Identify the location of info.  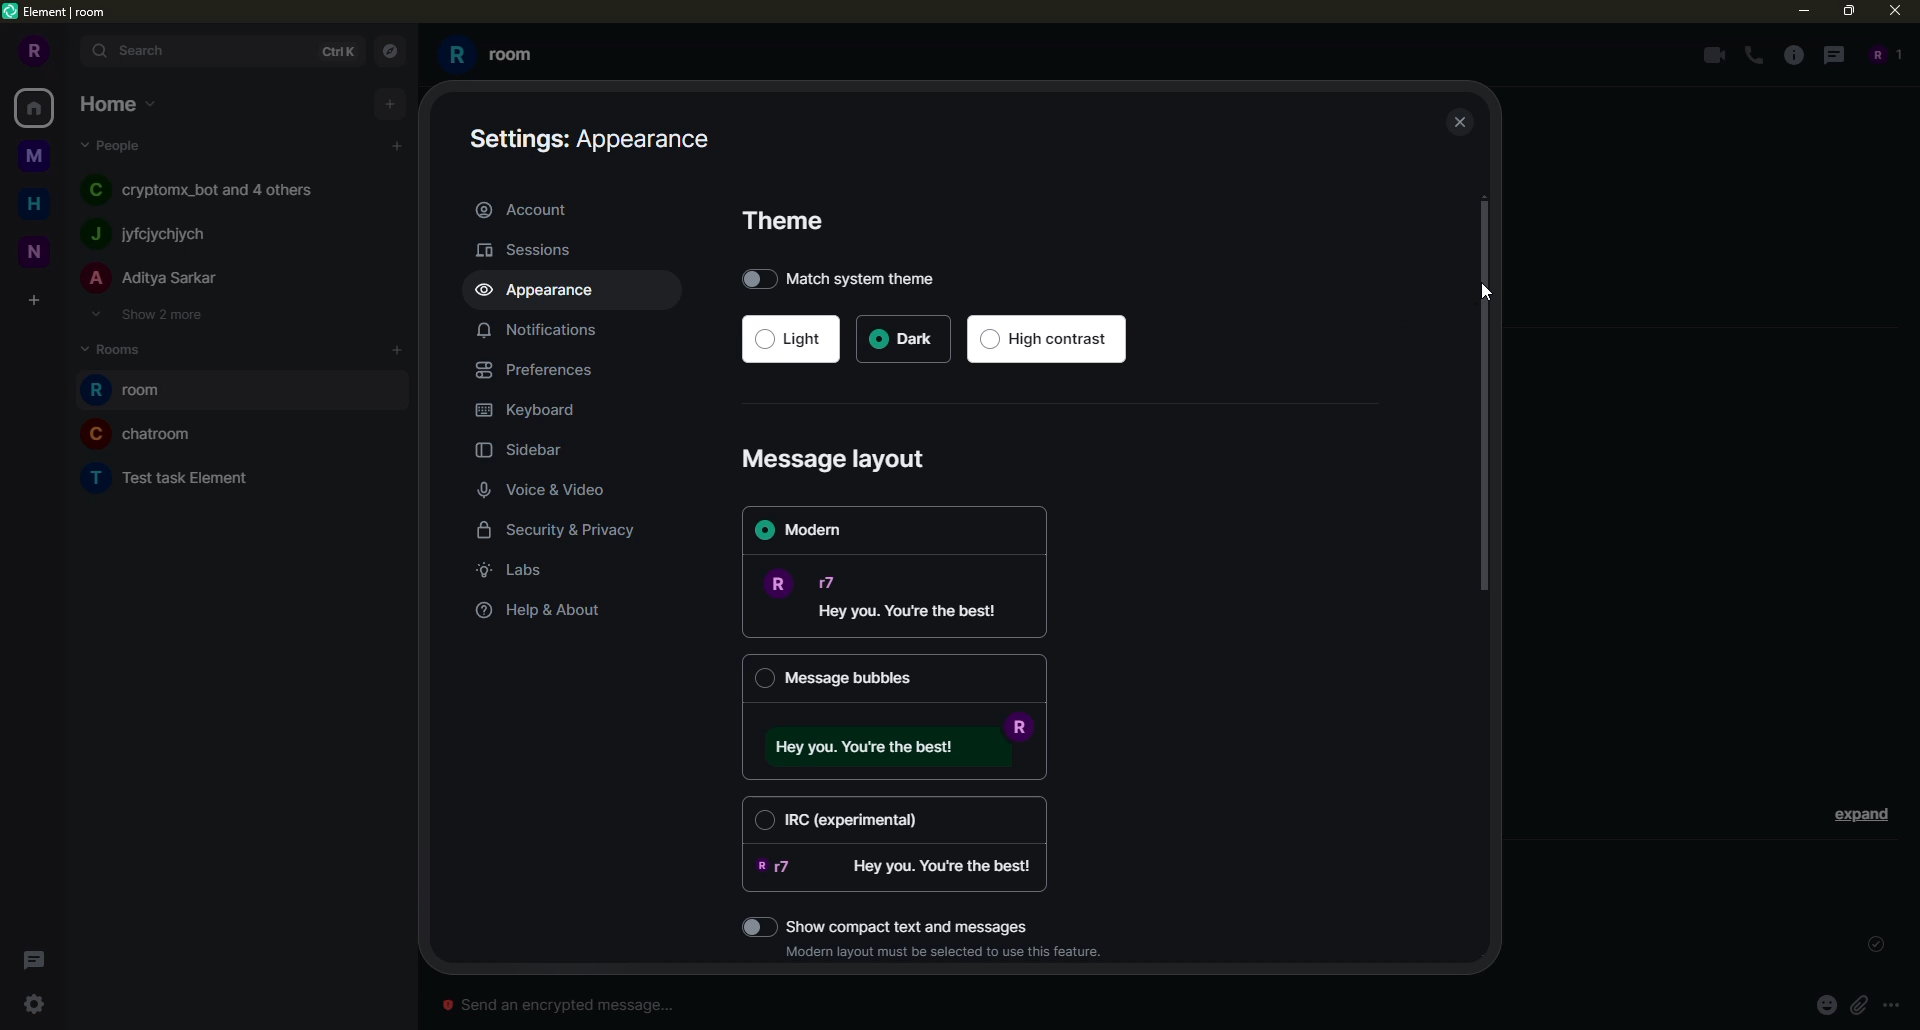
(1794, 55).